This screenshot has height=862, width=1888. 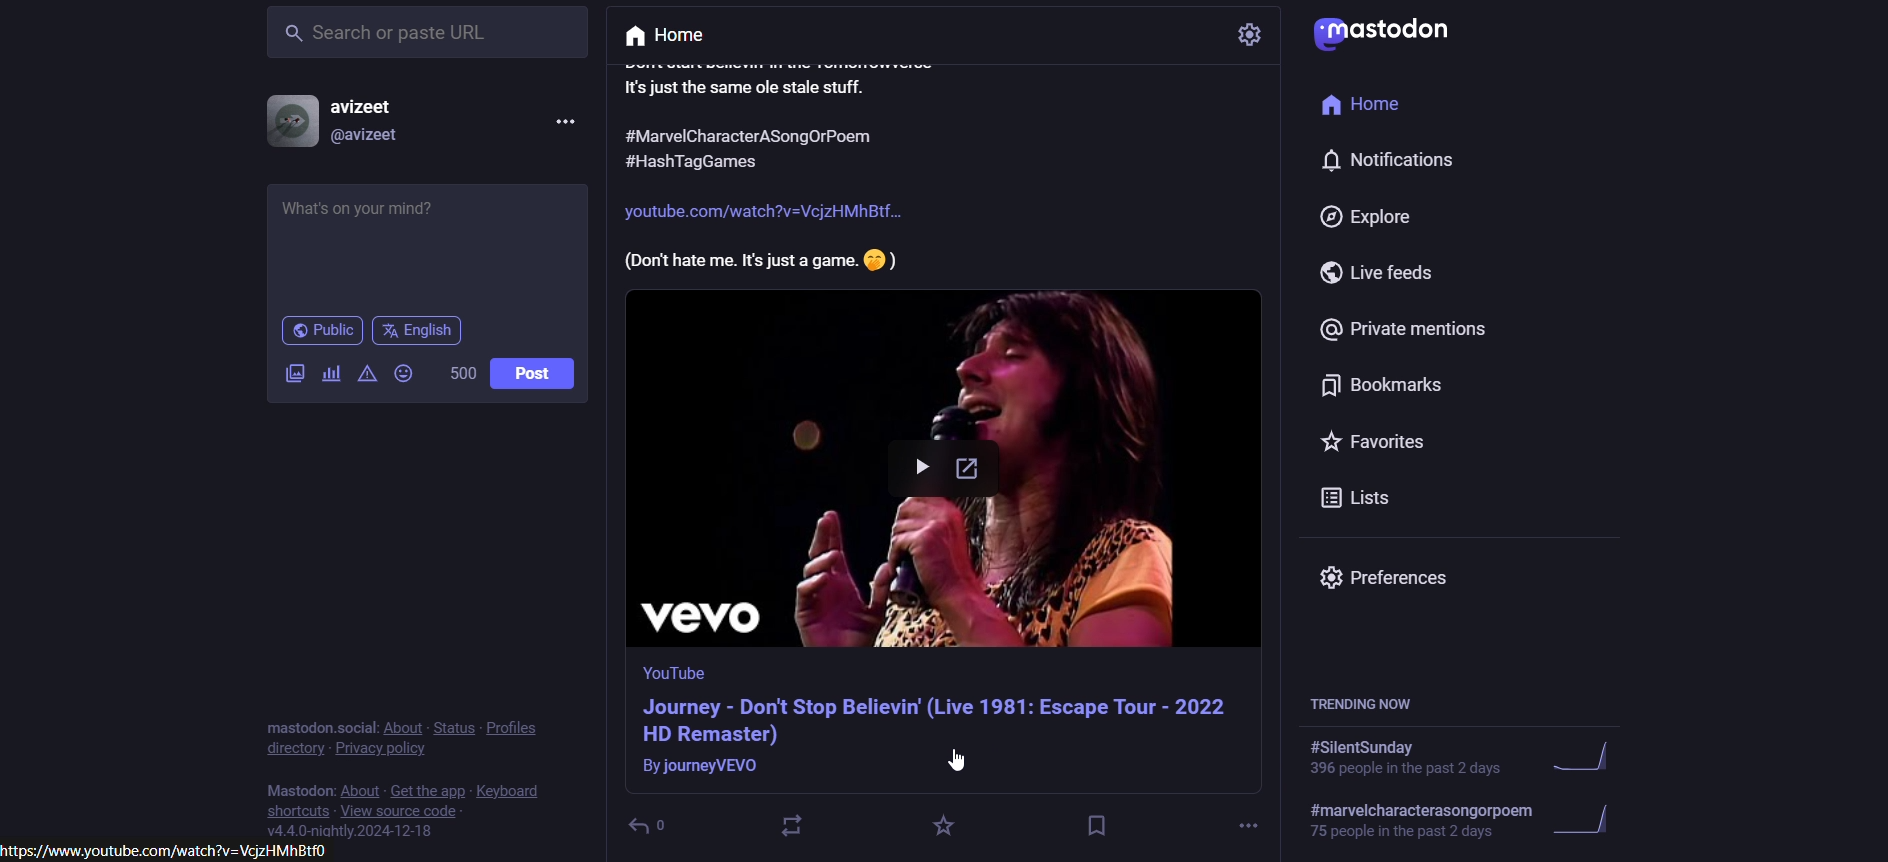 What do you see at coordinates (515, 728) in the screenshot?
I see `profile` at bounding box center [515, 728].